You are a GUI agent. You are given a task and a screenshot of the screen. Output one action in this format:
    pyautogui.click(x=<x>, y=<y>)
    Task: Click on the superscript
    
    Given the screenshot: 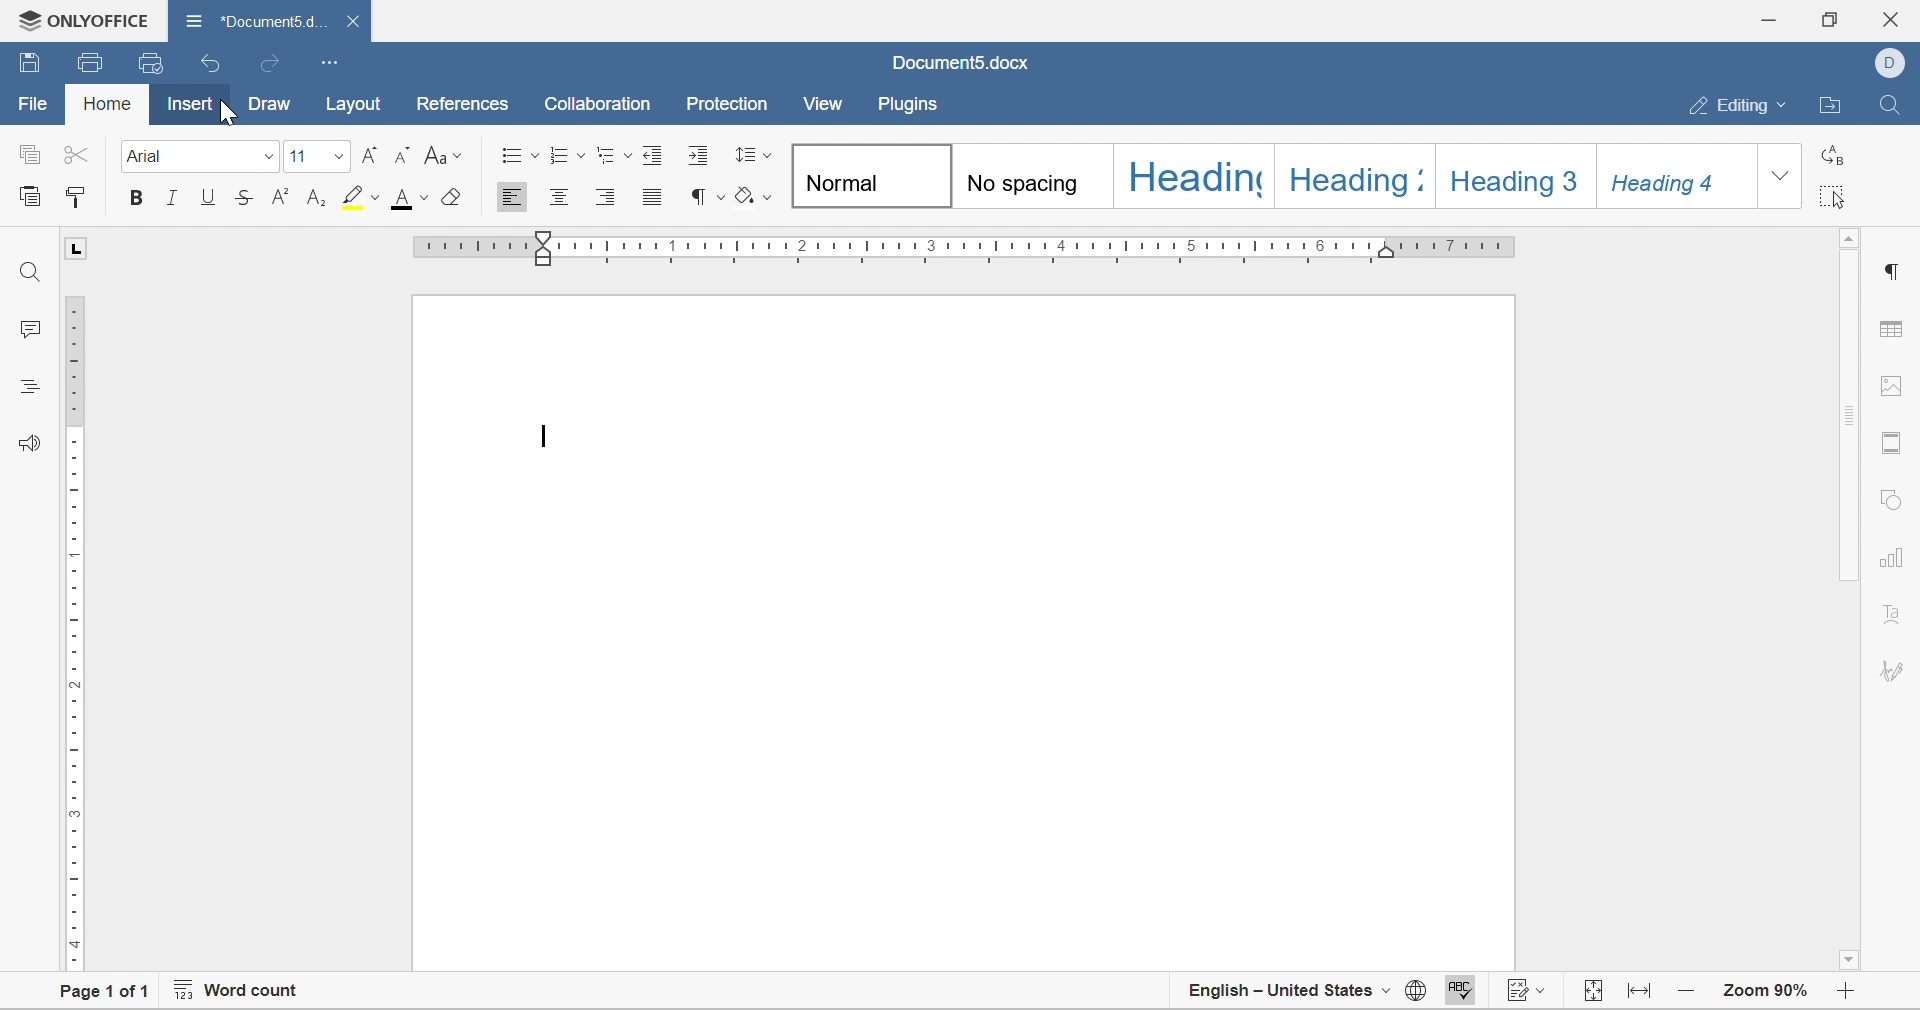 What is the action you would take?
    pyautogui.click(x=284, y=197)
    